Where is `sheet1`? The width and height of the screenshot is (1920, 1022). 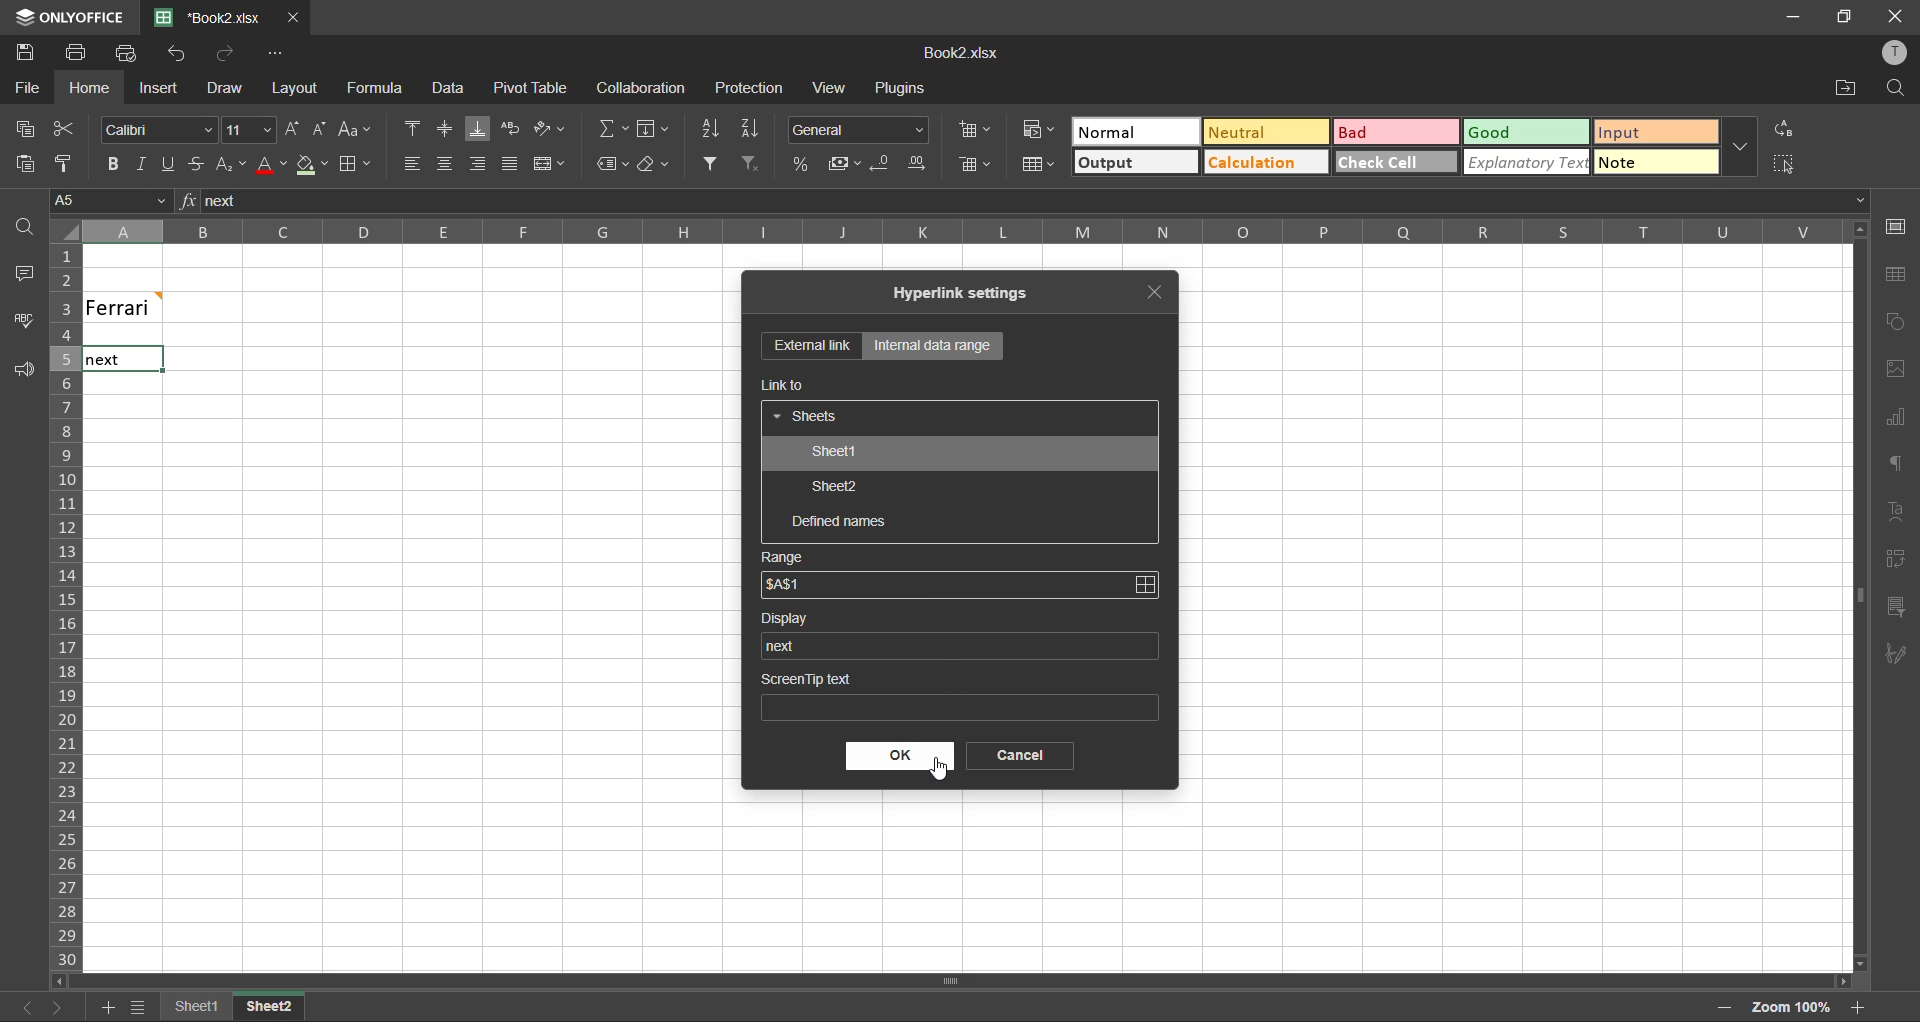 sheet1 is located at coordinates (832, 454).